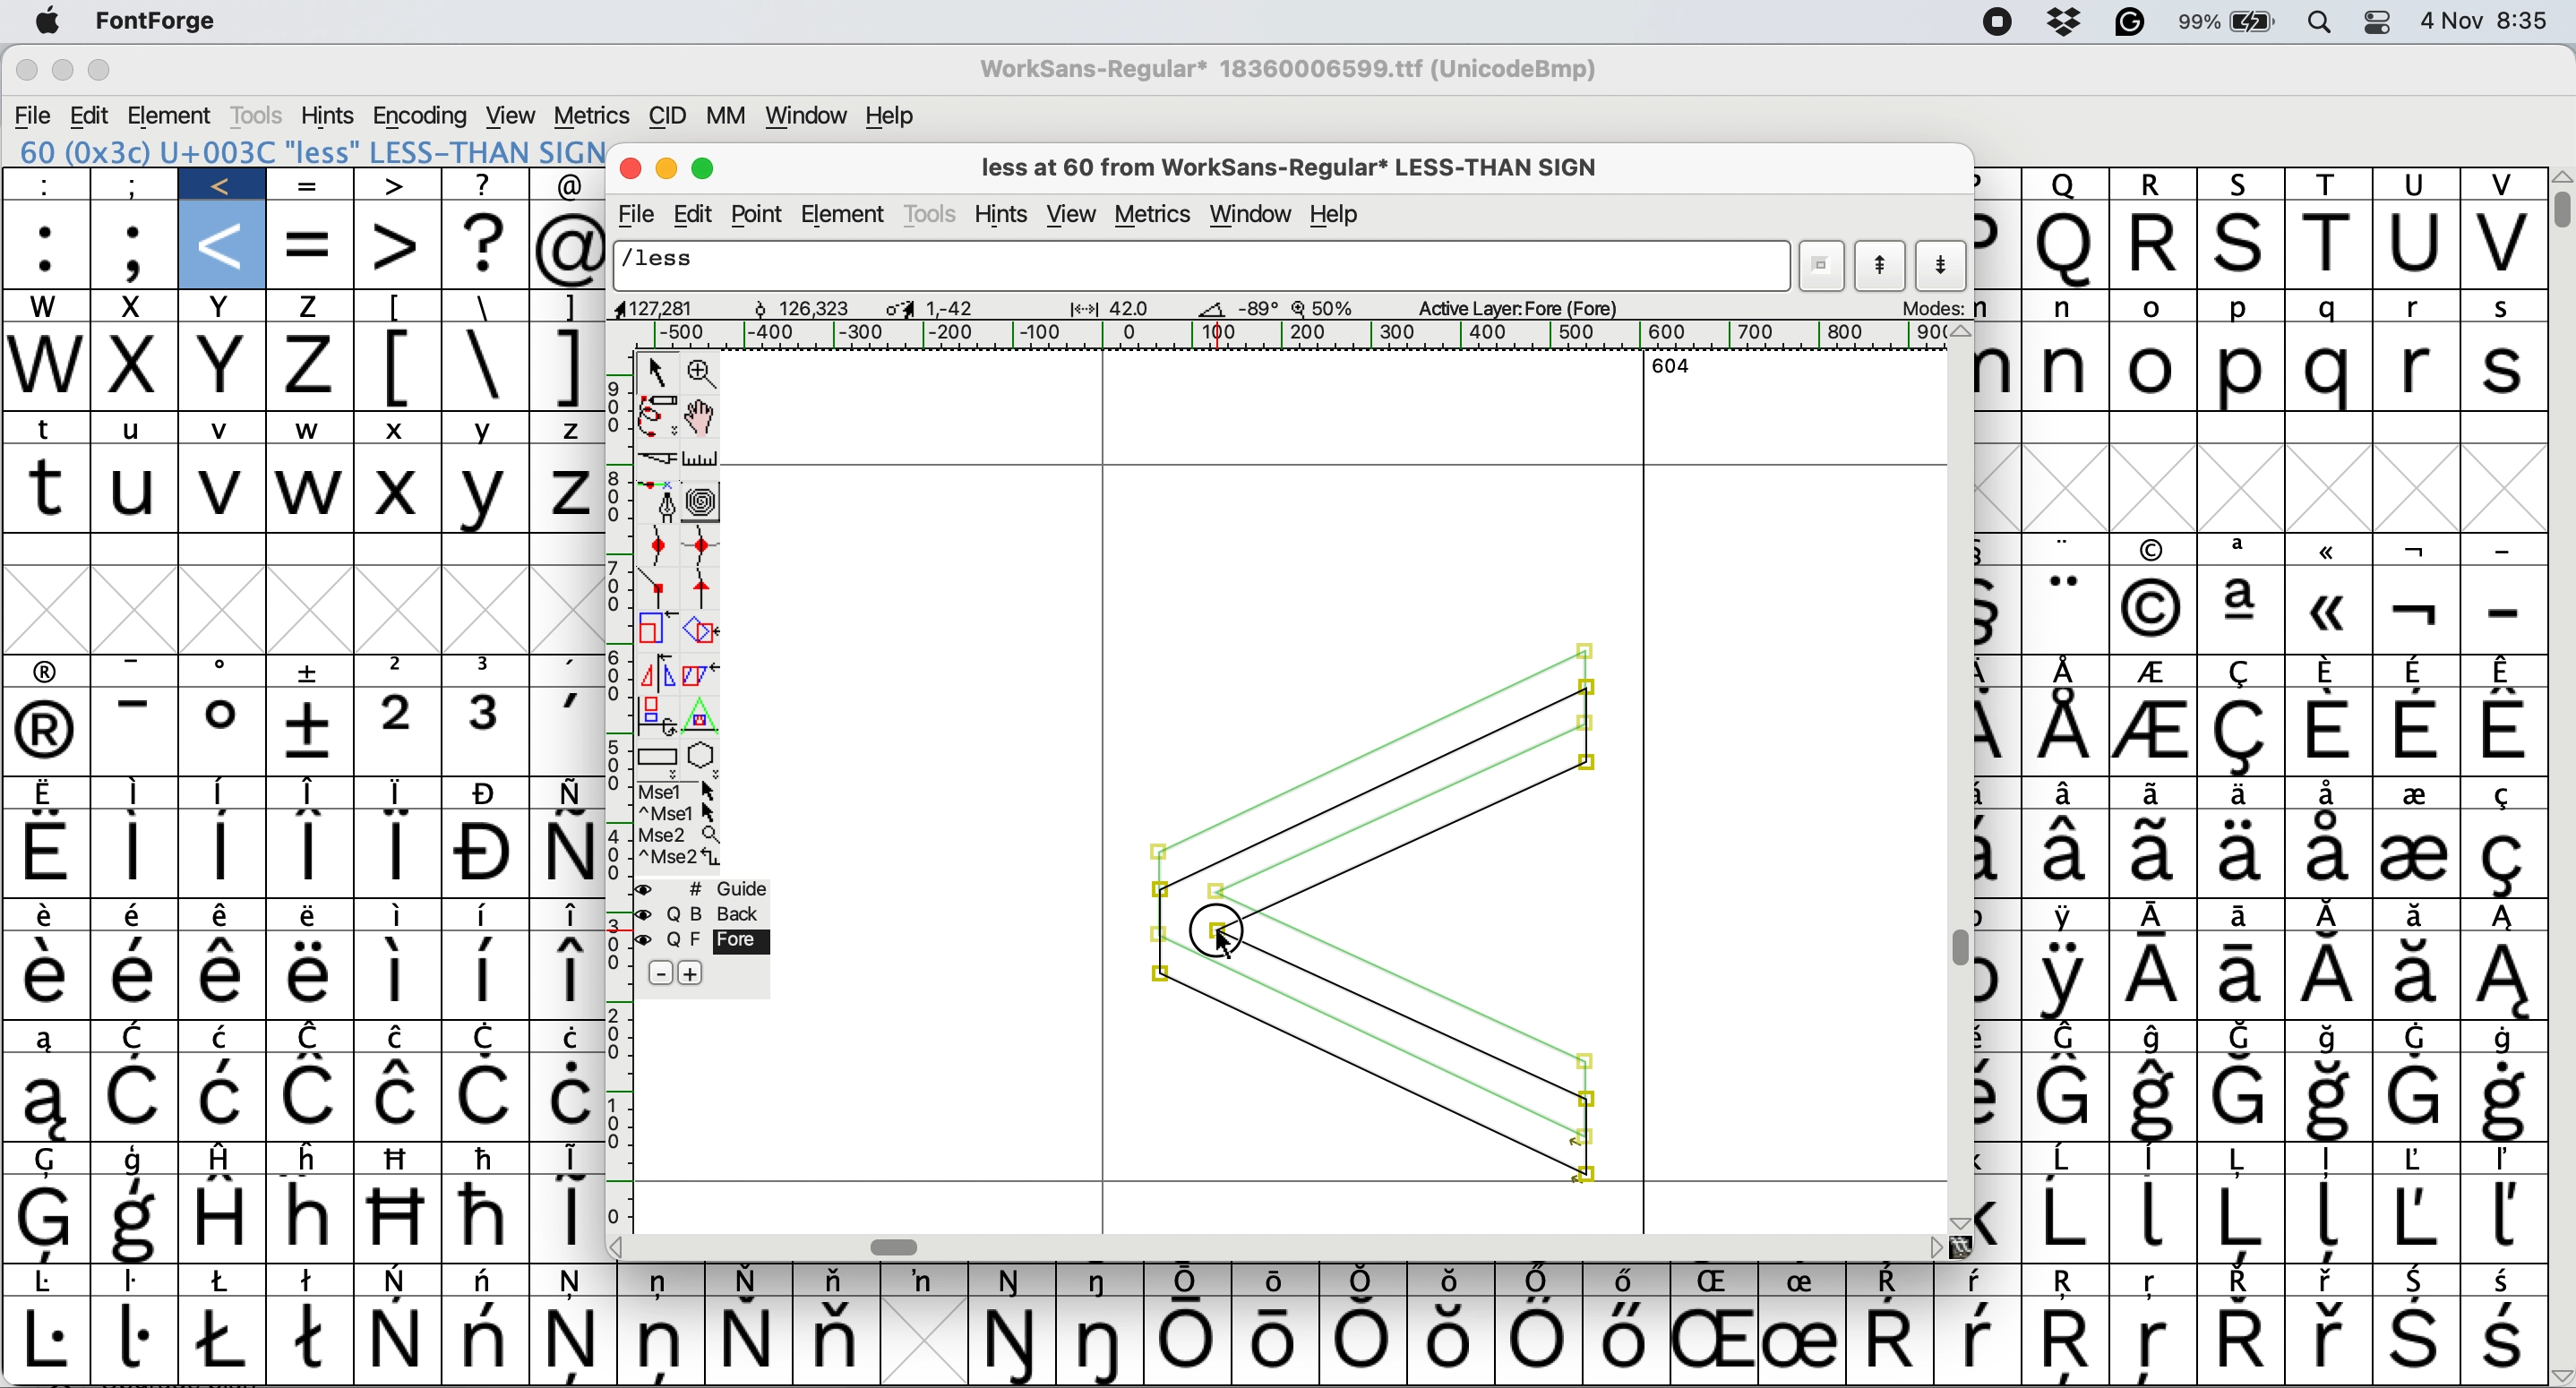 The image size is (2576, 1388). What do you see at coordinates (655, 754) in the screenshot?
I see `rectangle or ellipse` at bounding box center [655, 754].